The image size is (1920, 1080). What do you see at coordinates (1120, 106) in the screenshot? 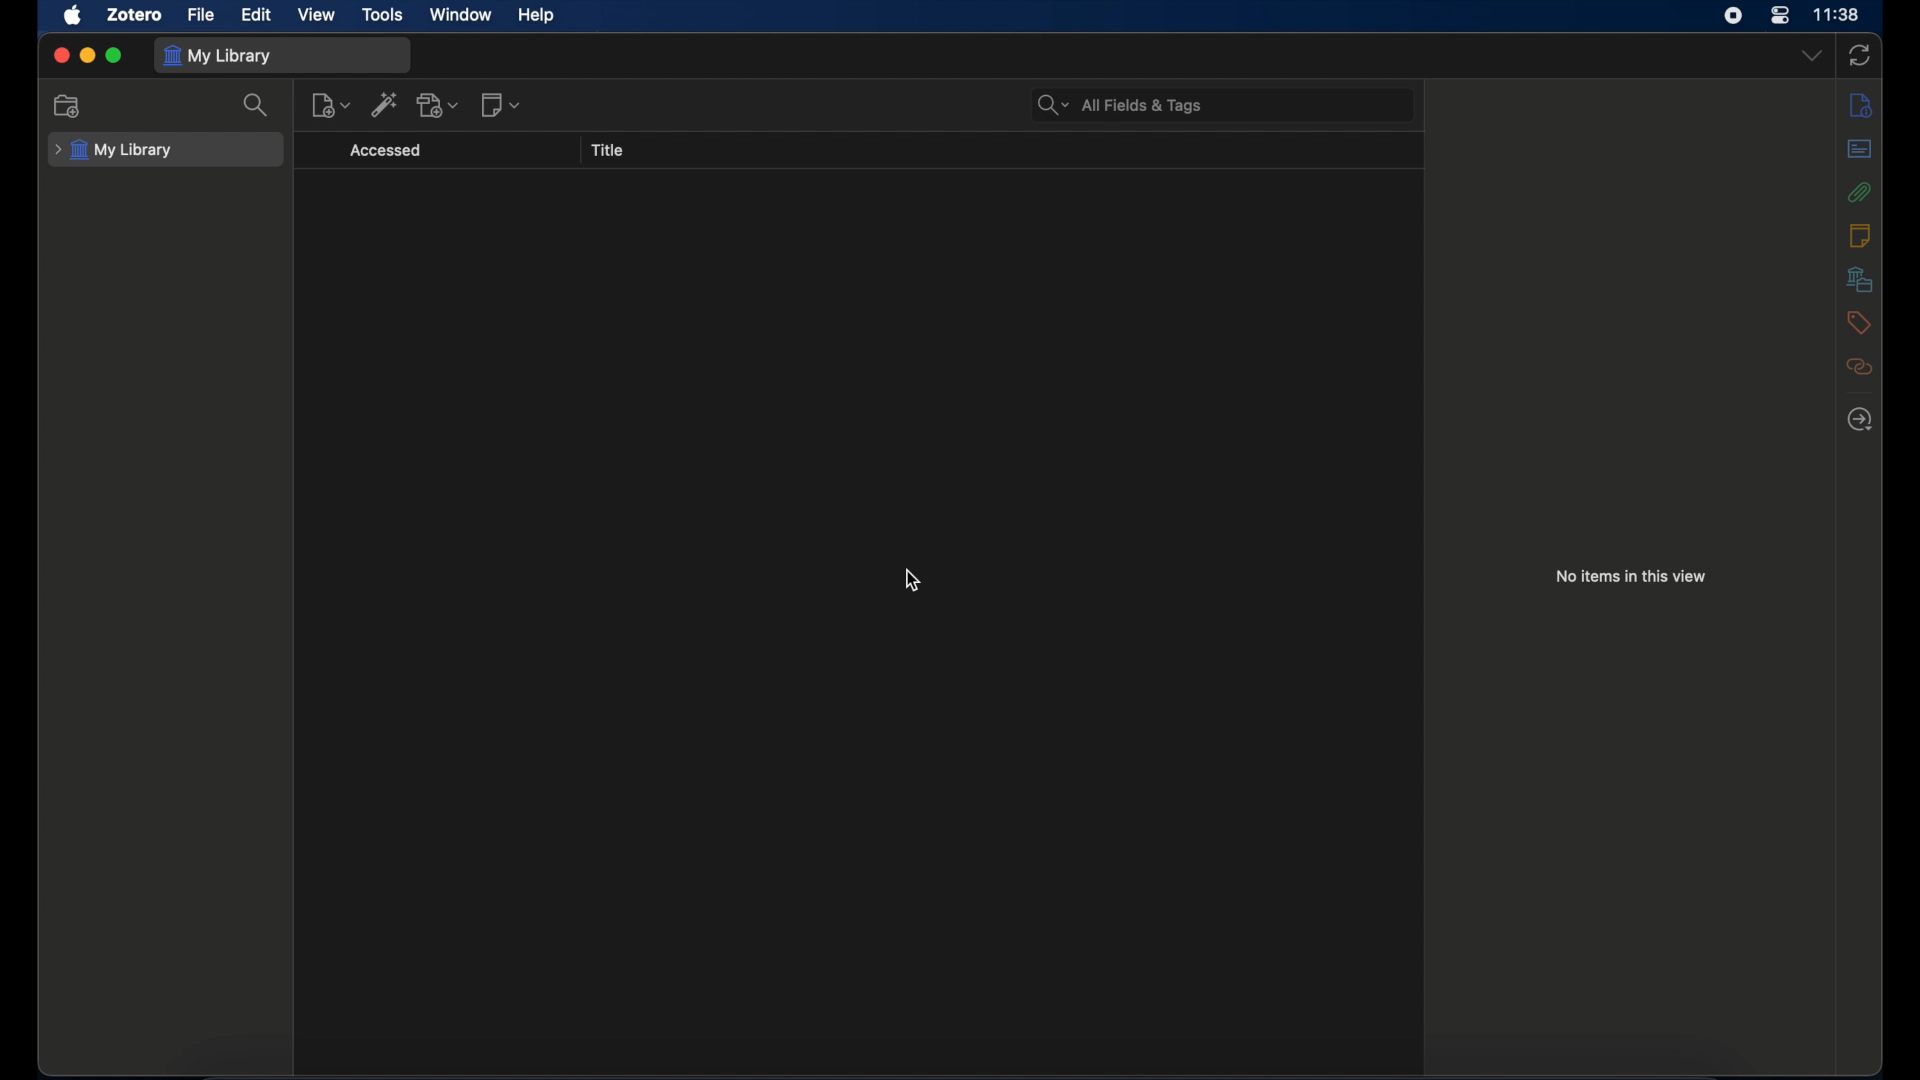
I see `search bar` at bounding box center [1120, 106].